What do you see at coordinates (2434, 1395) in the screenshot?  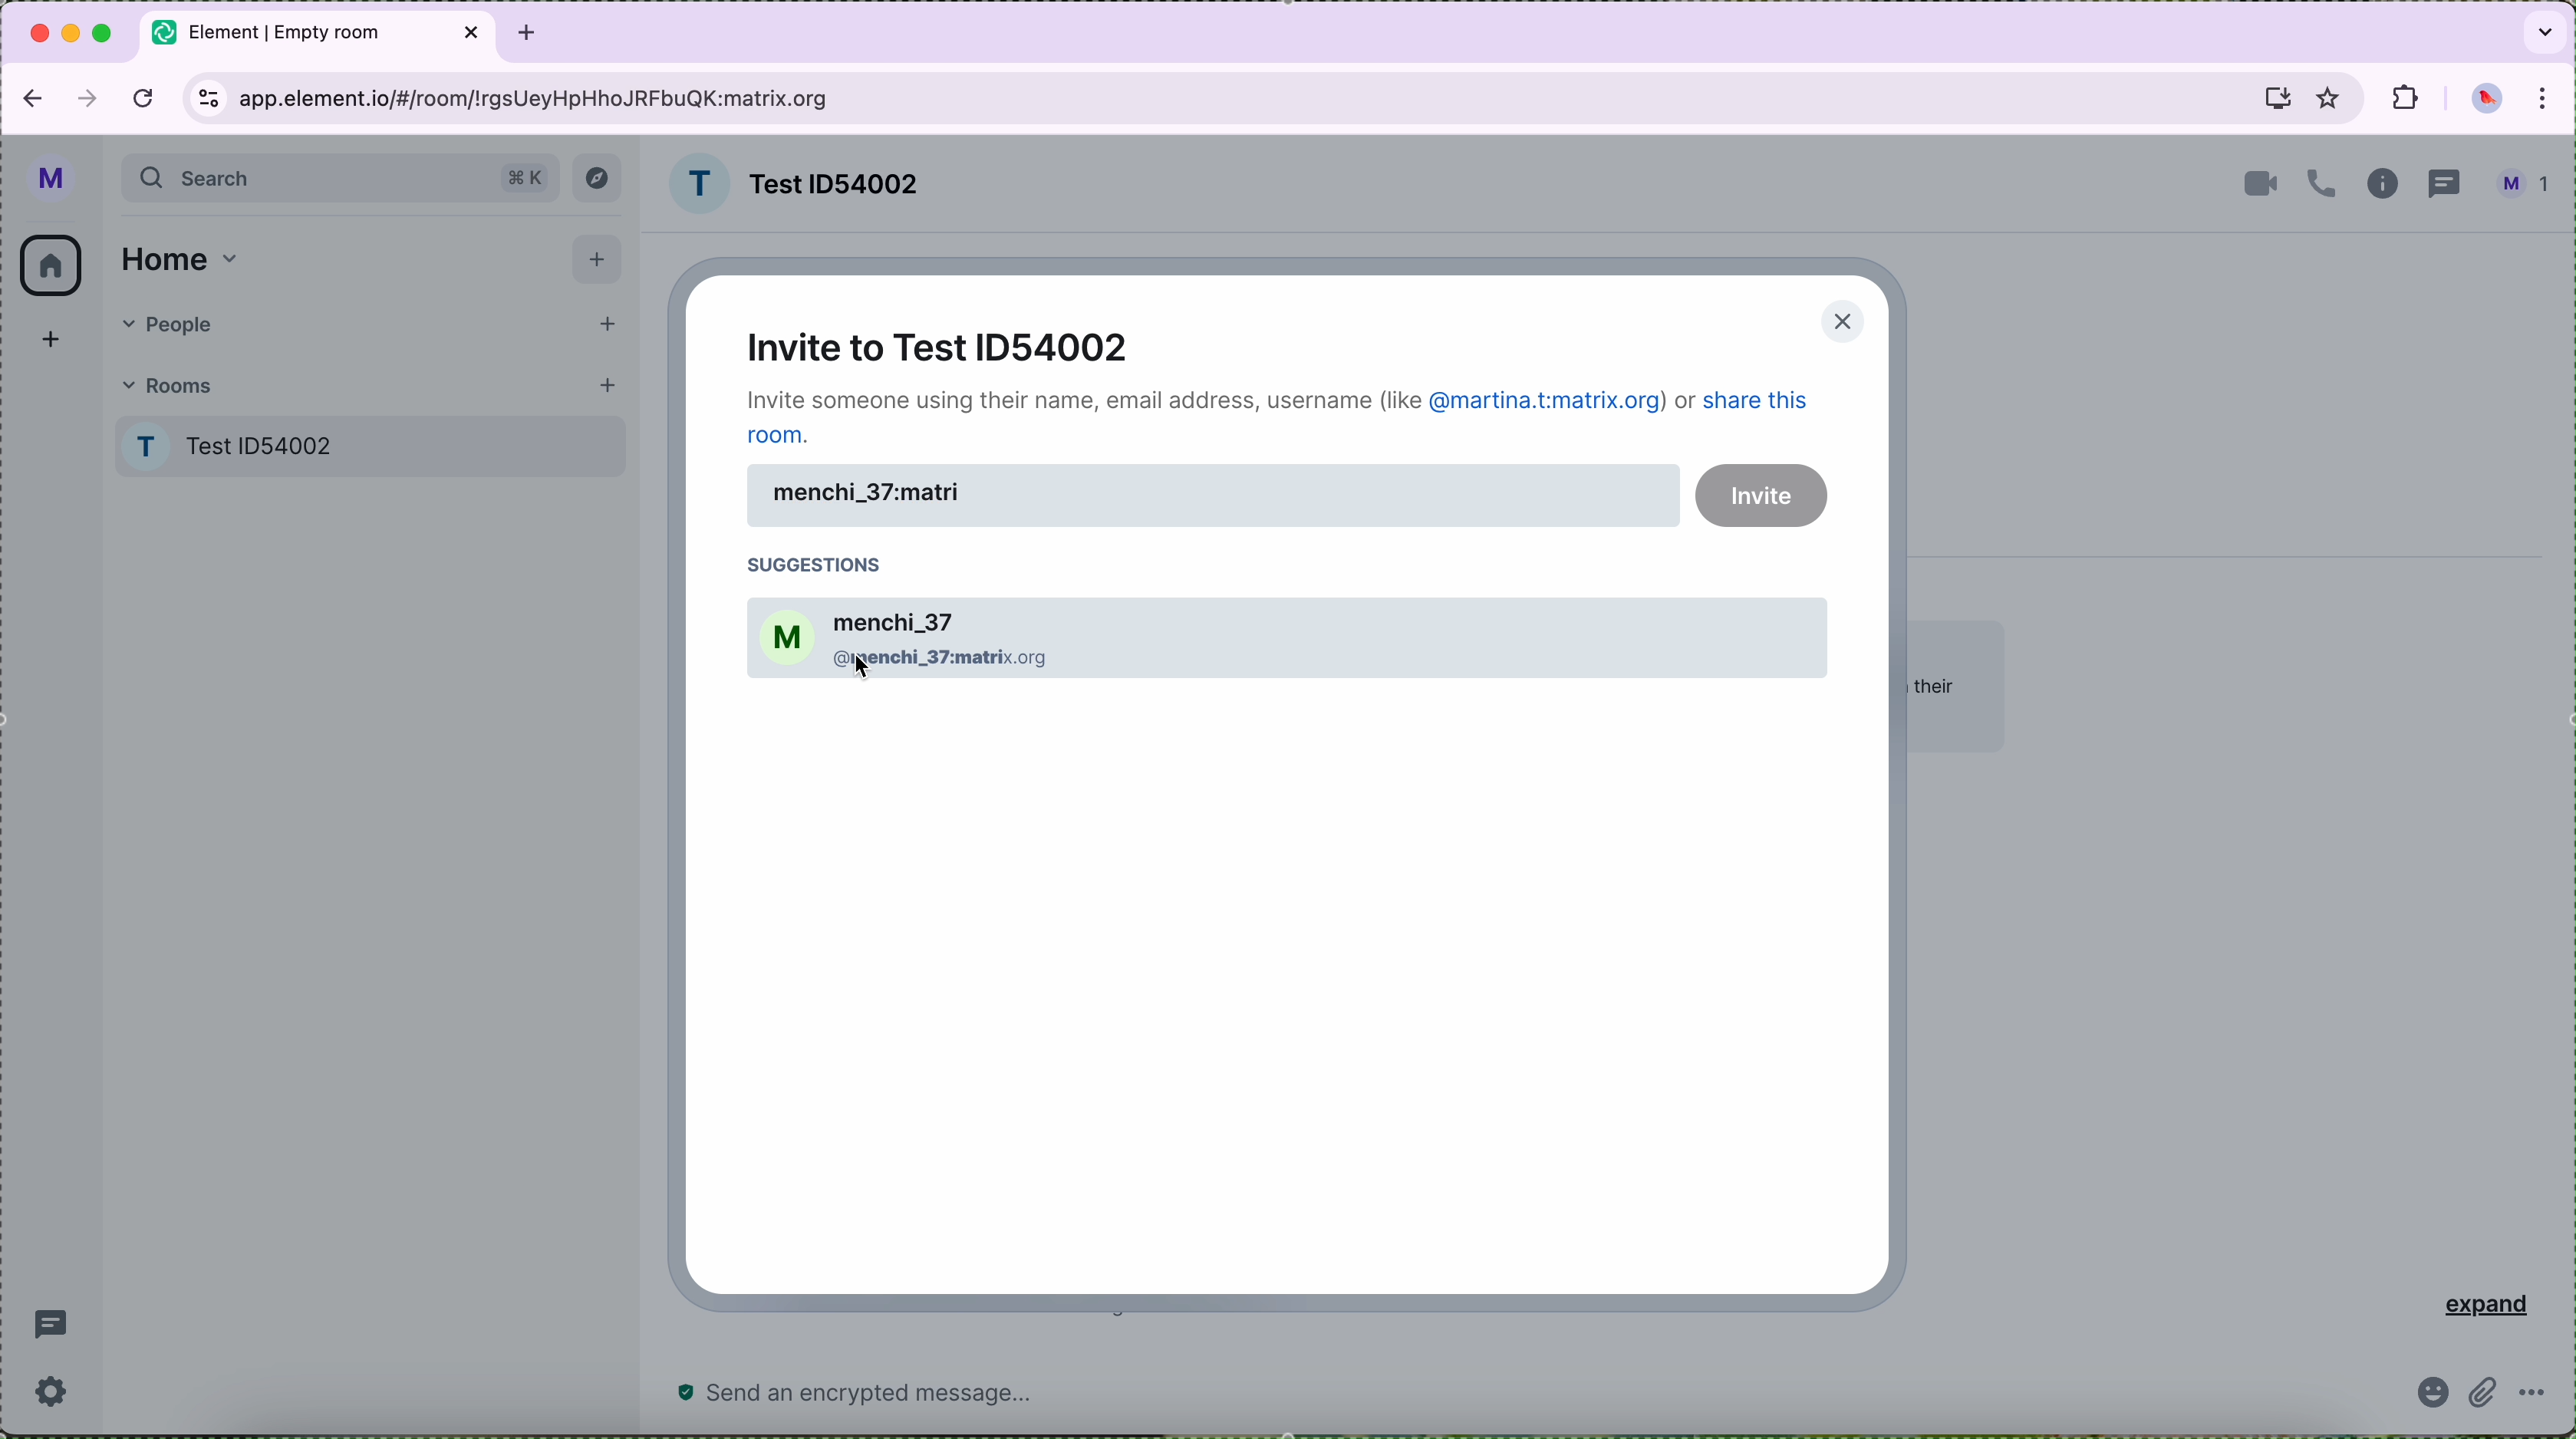 I see `emoji` at bounding box center [2434, 1395].